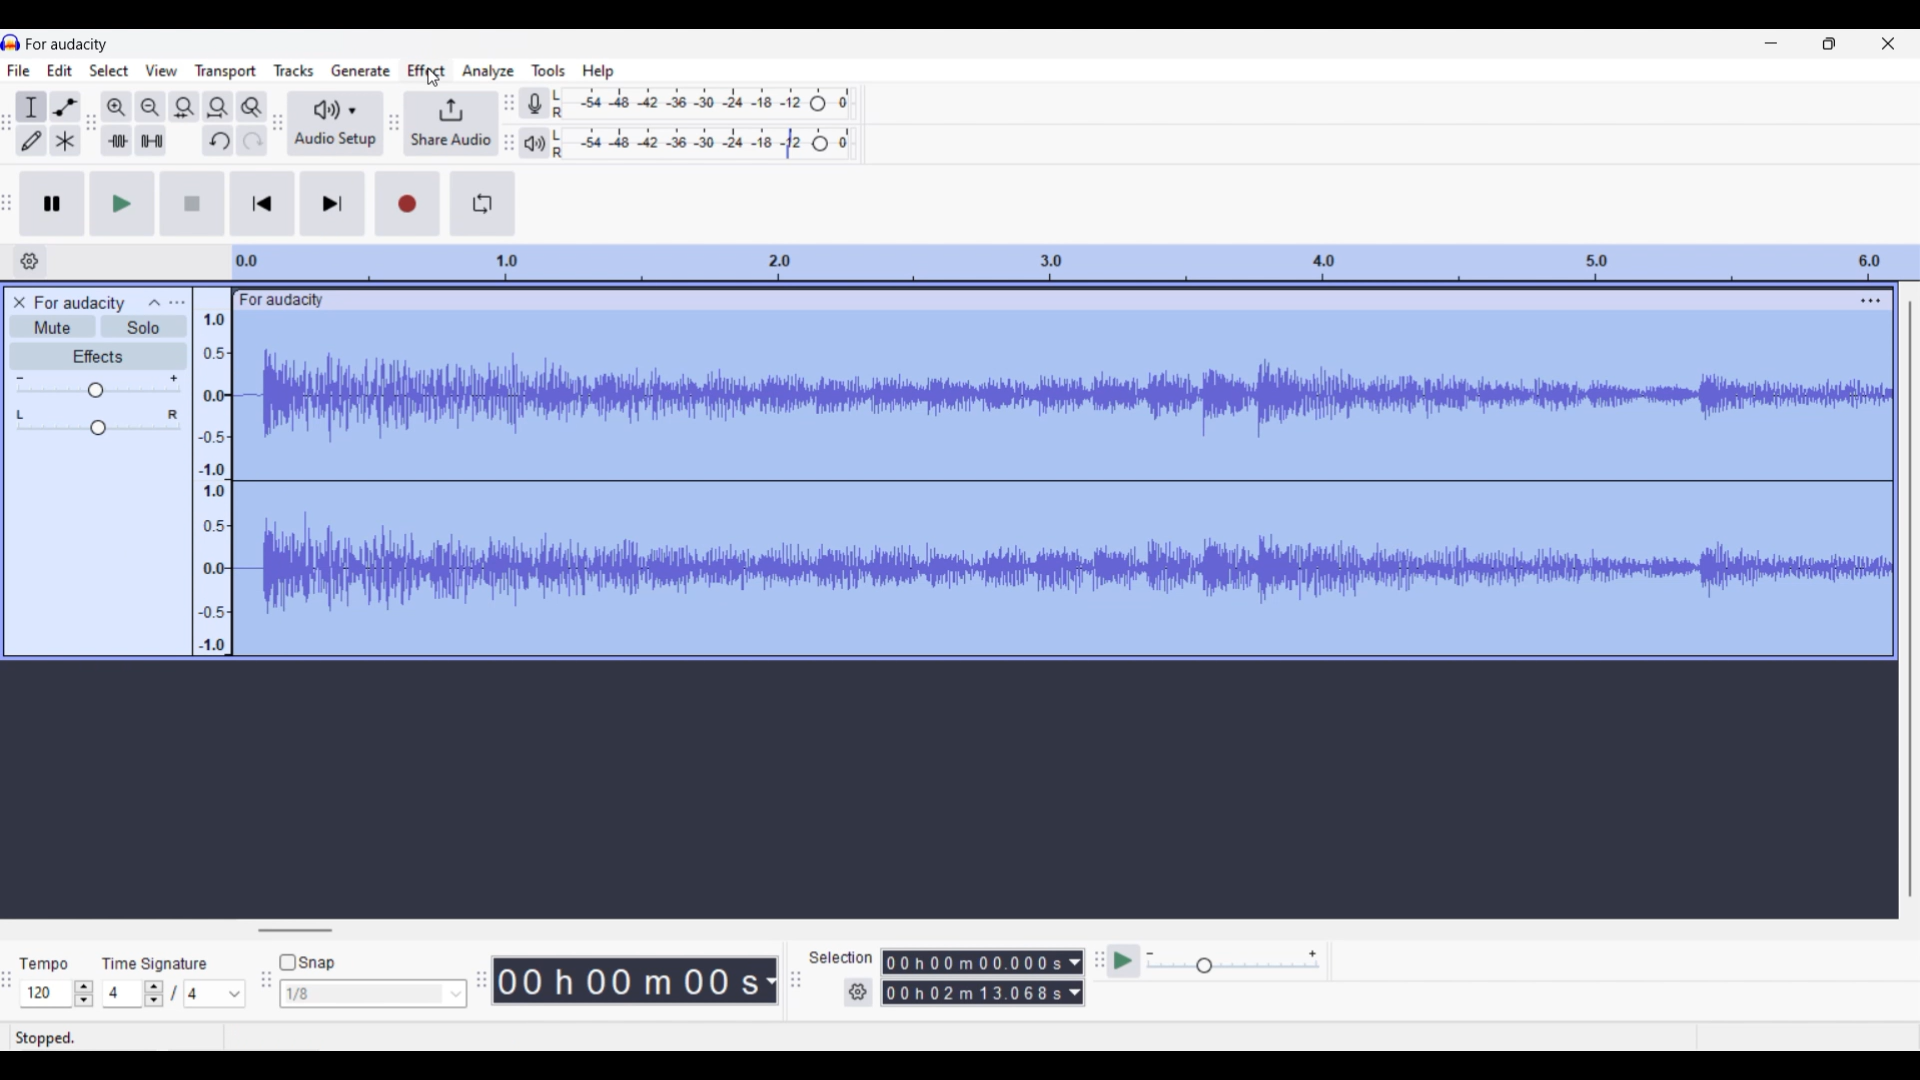 This screenshot has height=1080, width=1920. I want to click on Pan slide, so click(98, 422).